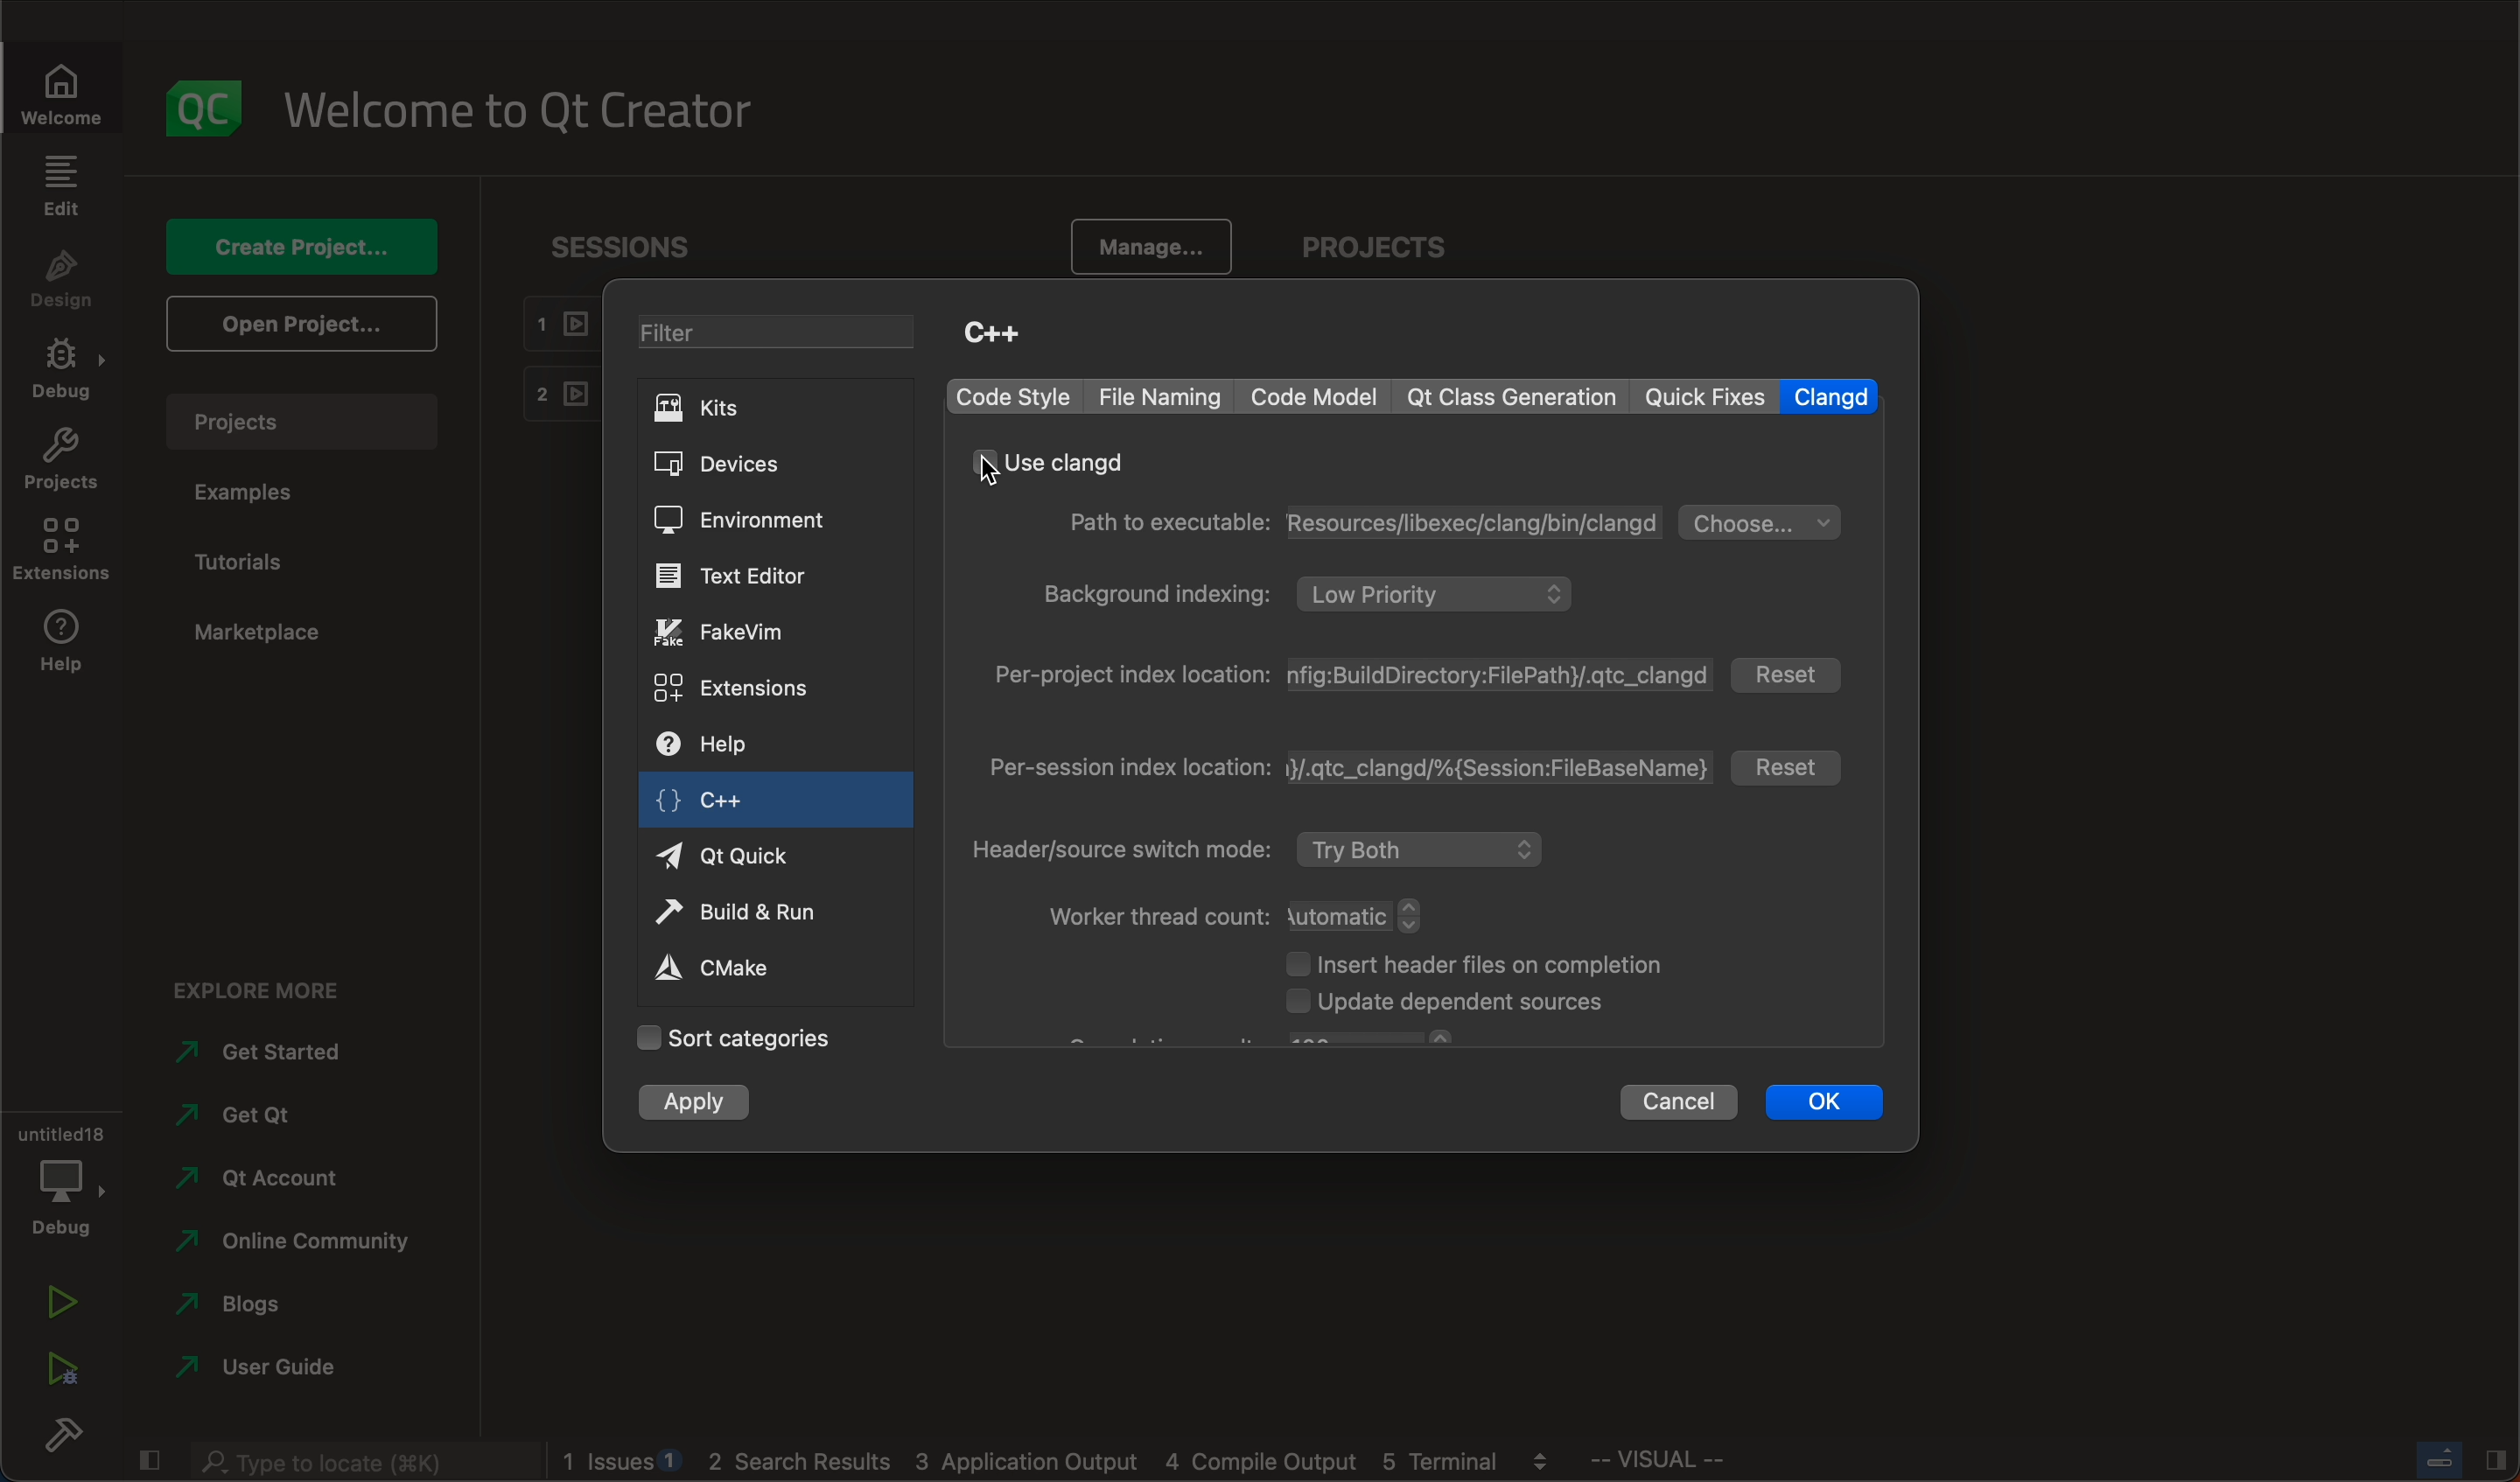 This screenshot has height=1482, width=2520. Describe the element at coordinates (750, 412) in the screenshot. I see `KITS` at that location.